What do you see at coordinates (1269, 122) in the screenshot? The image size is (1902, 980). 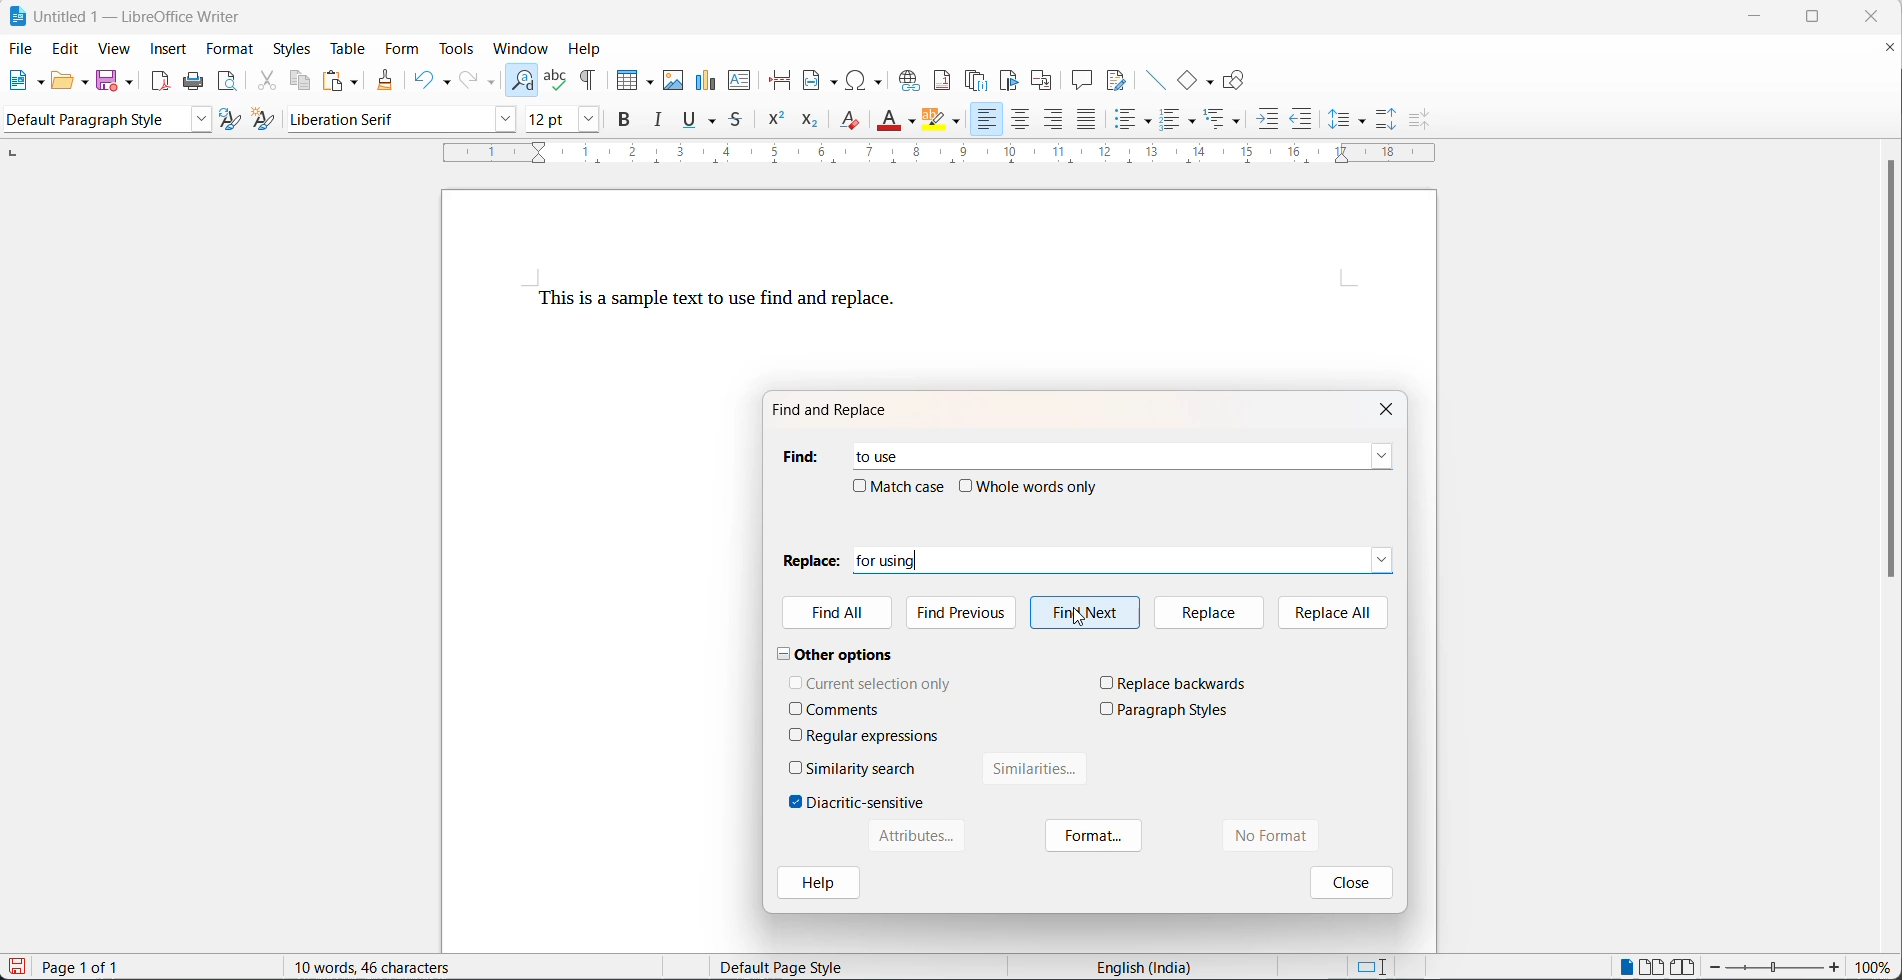 I see `increase indent` at bounding box center [1269, 122].